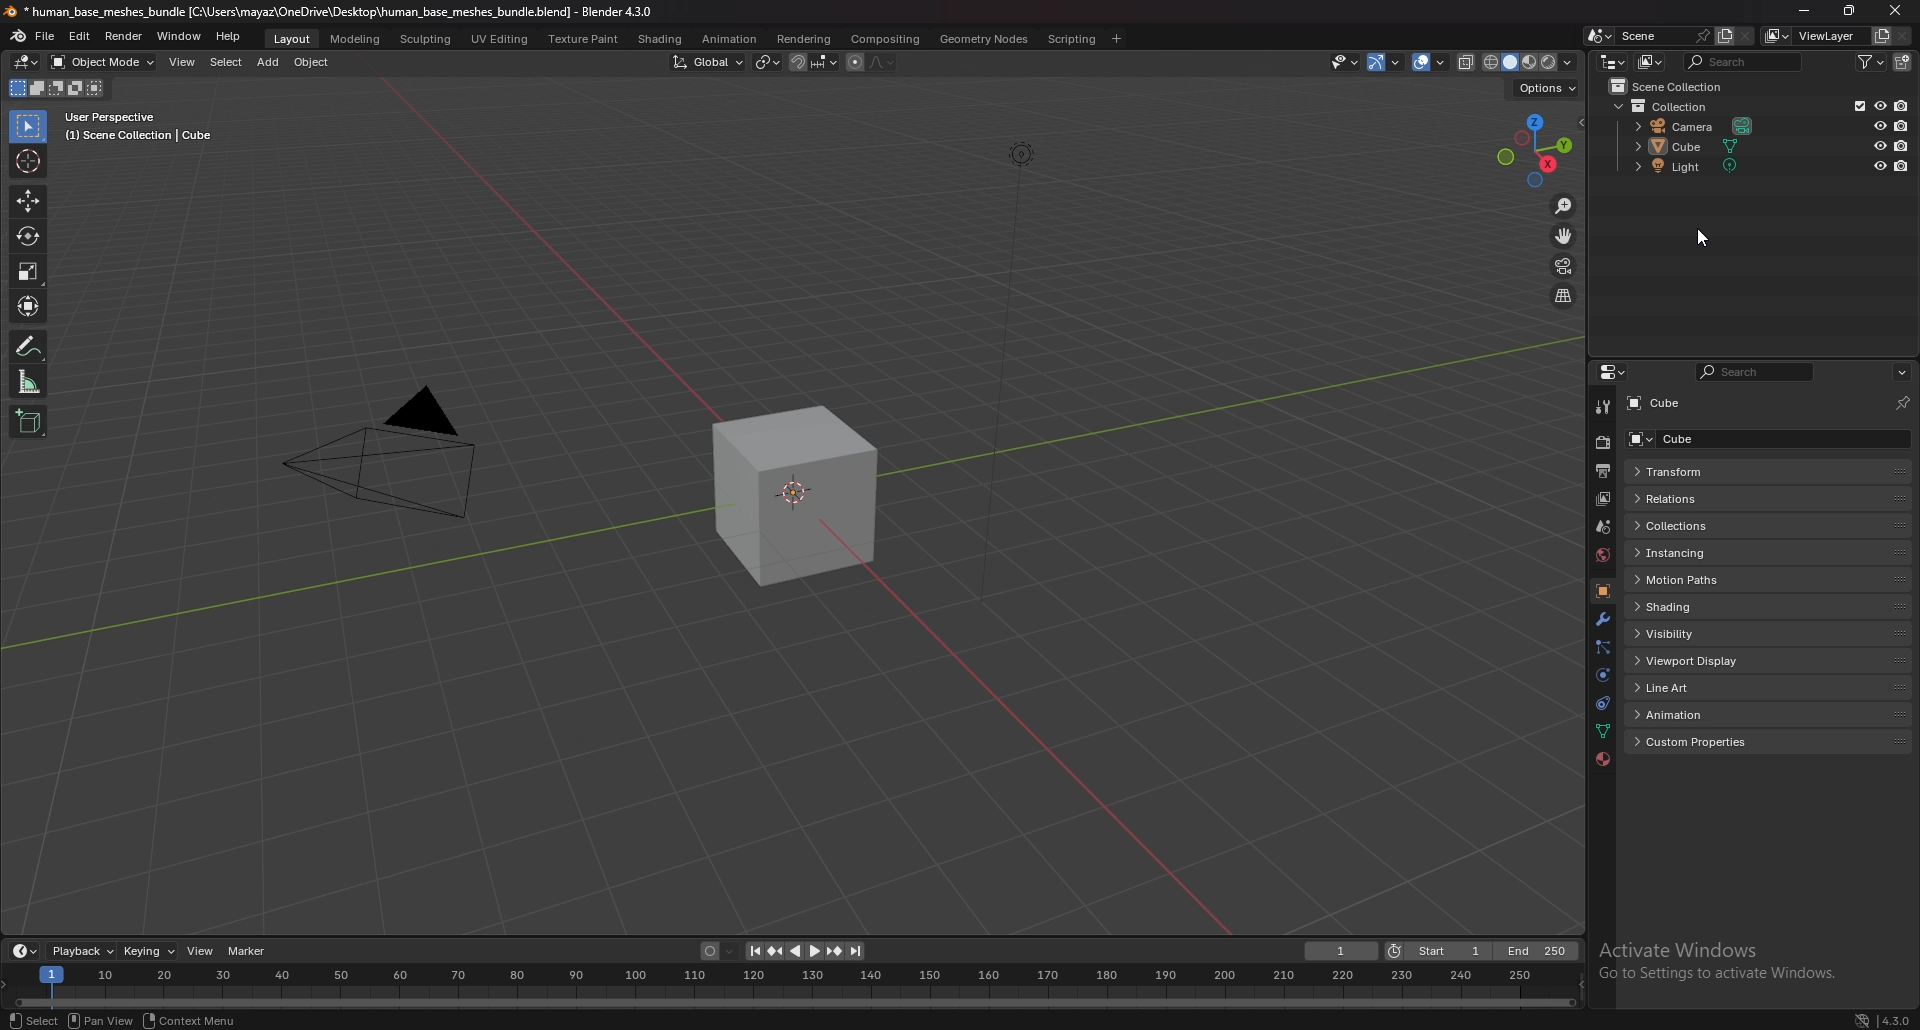 The image size is (1920, 1030). What do you see at coordinates (1603, 648) in the screenshot?
I see `particles` at bounding box center [1603, 648].